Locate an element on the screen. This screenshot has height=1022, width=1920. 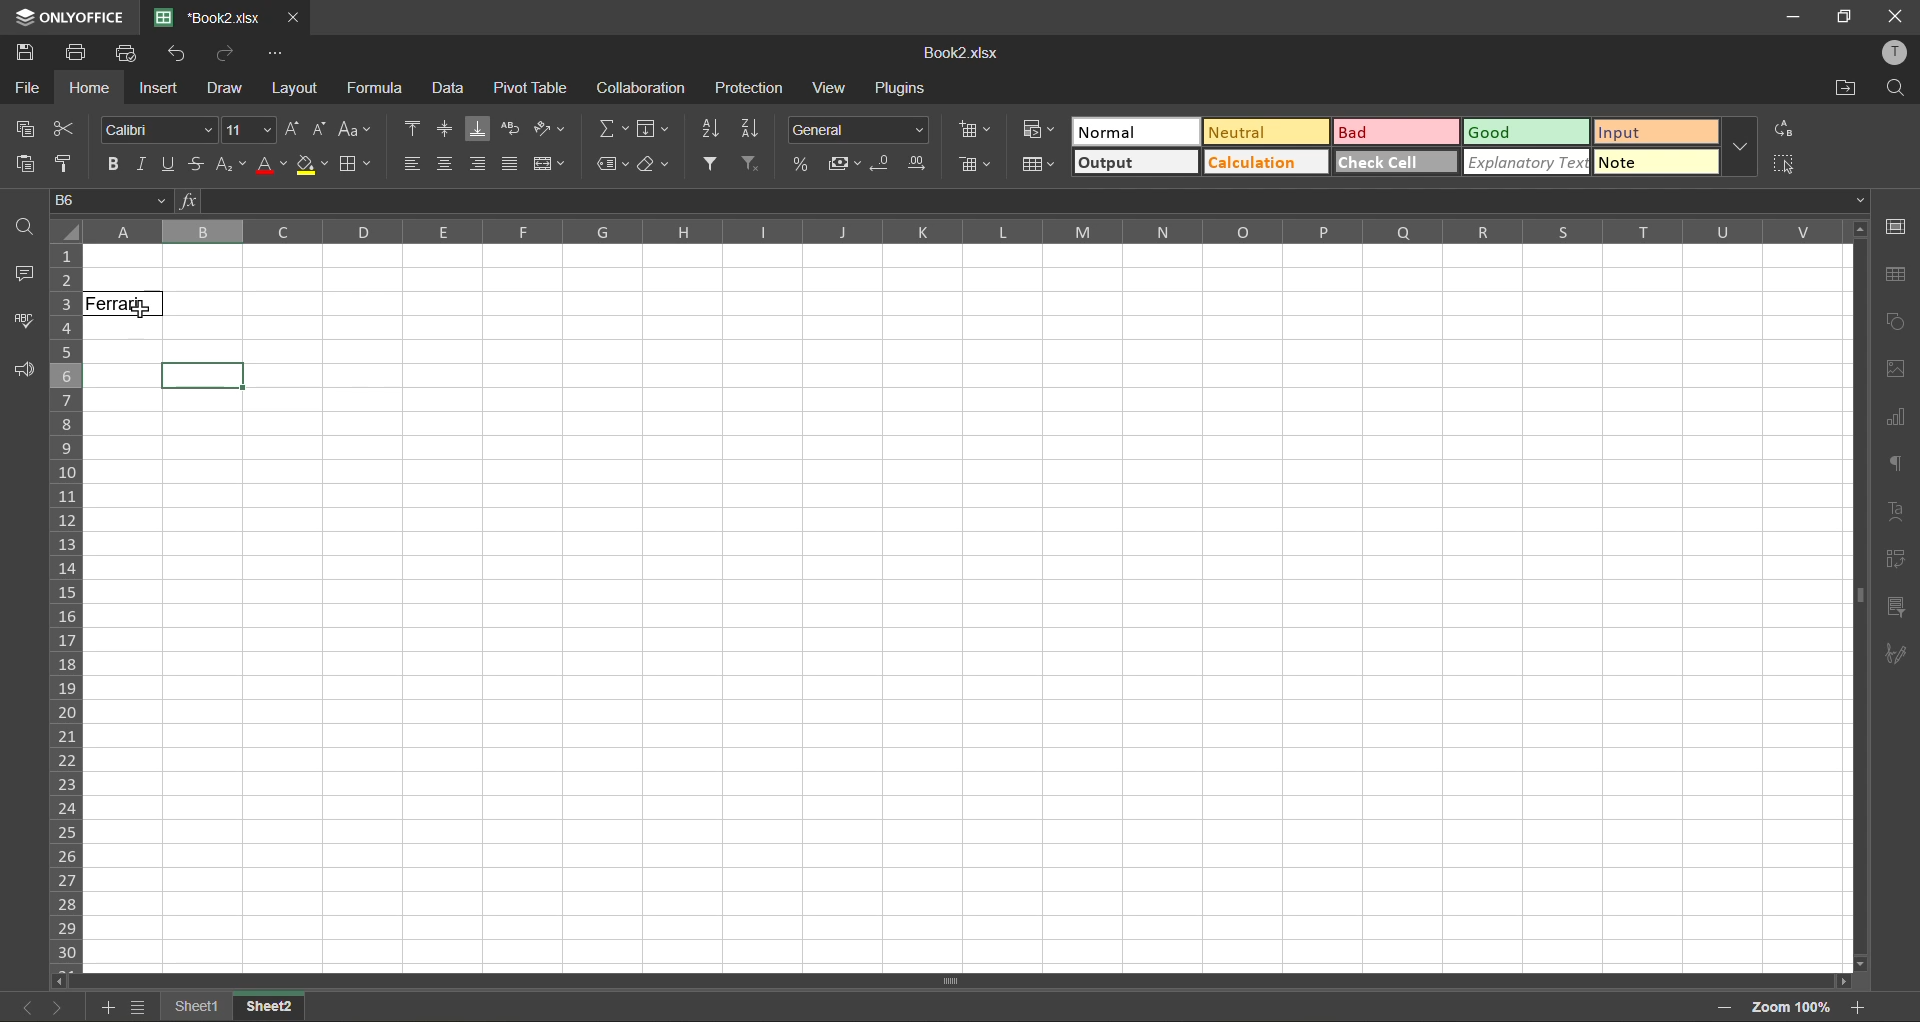
align right is located at coordinates (476, 164).